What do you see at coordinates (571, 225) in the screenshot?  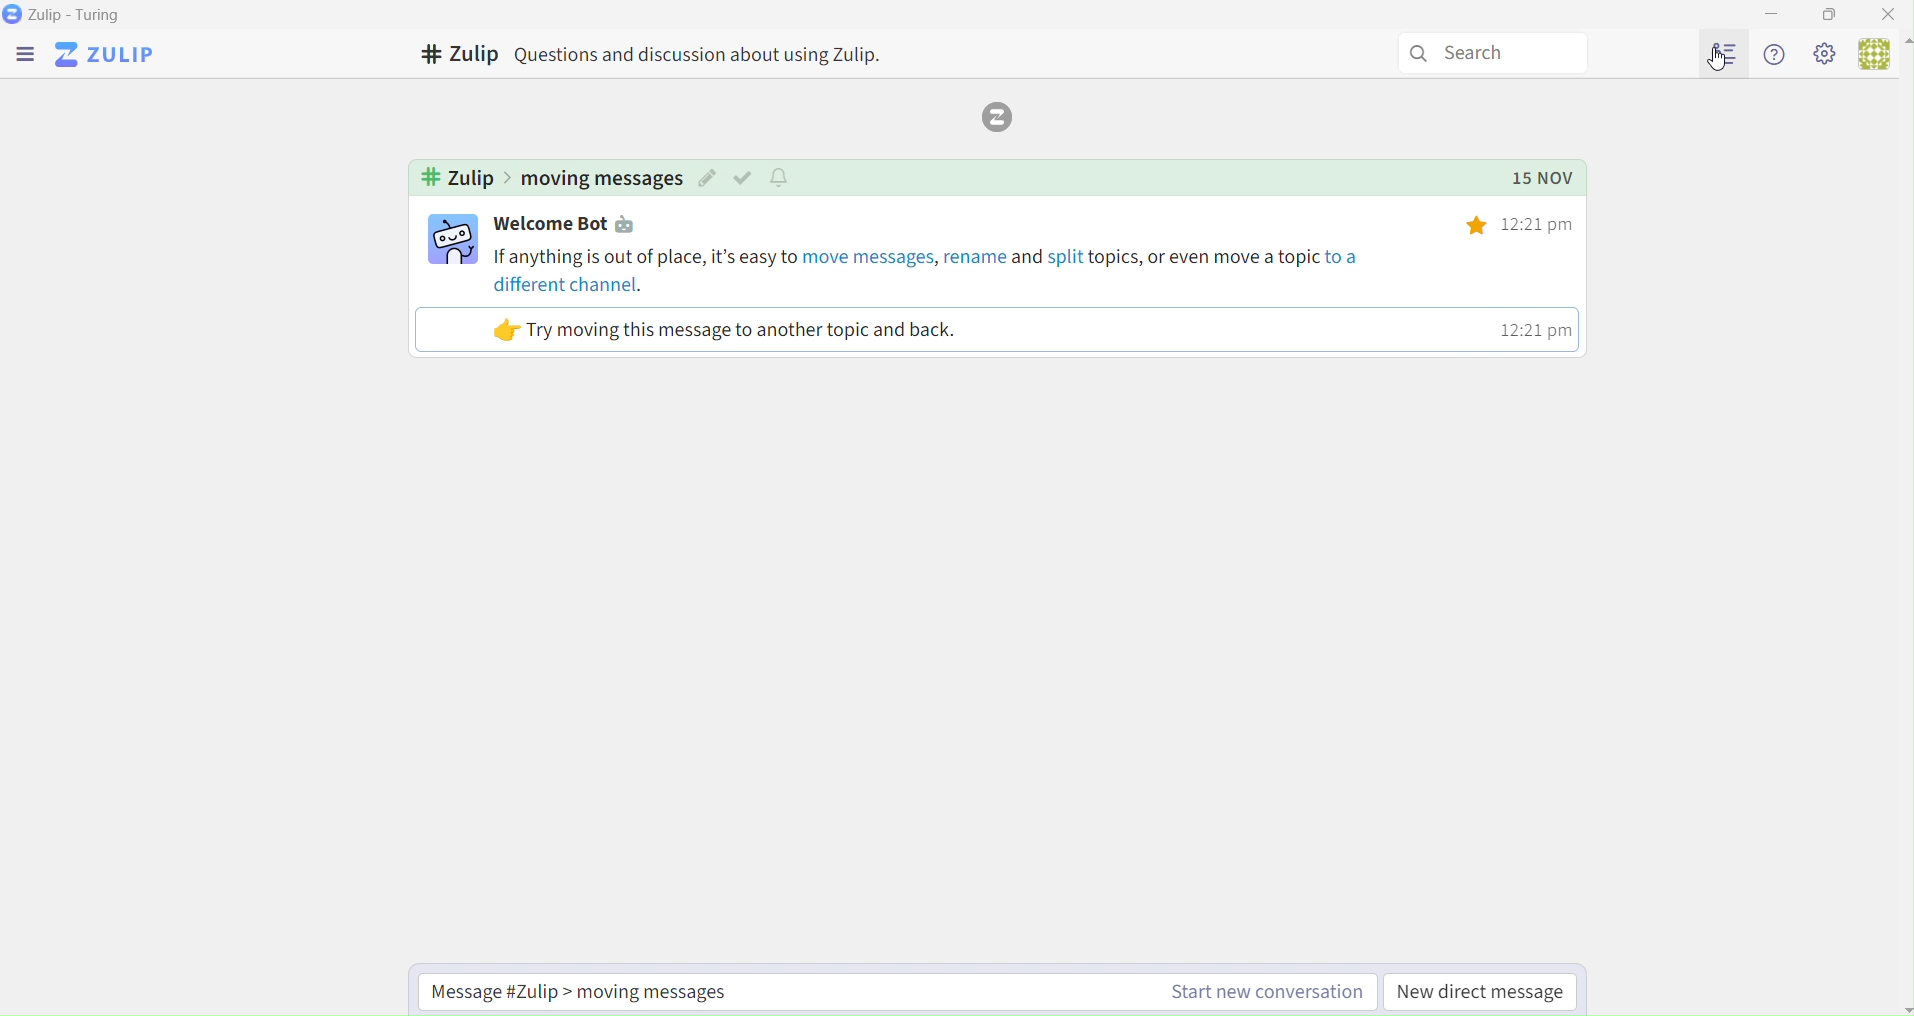 I see `Welcome Bot ` at bounding box center [571, 225].